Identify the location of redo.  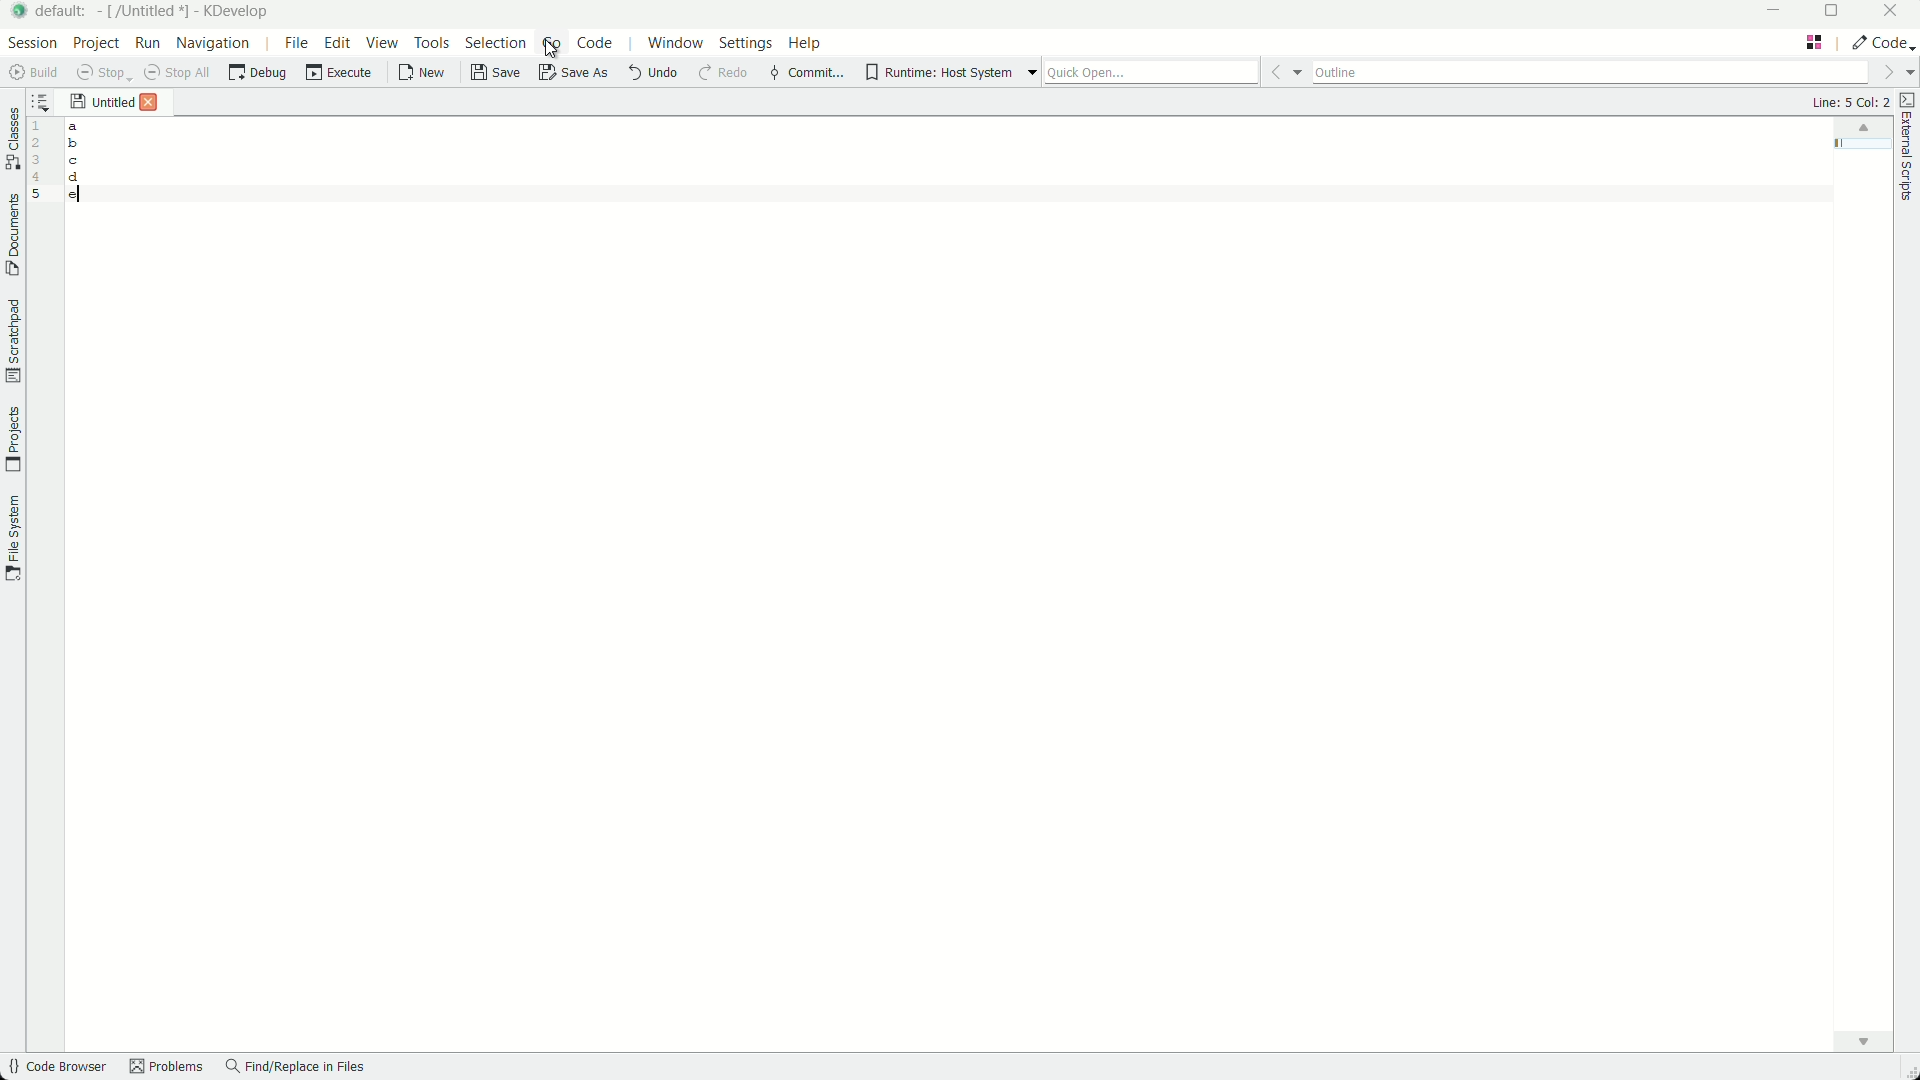
(722, 75).